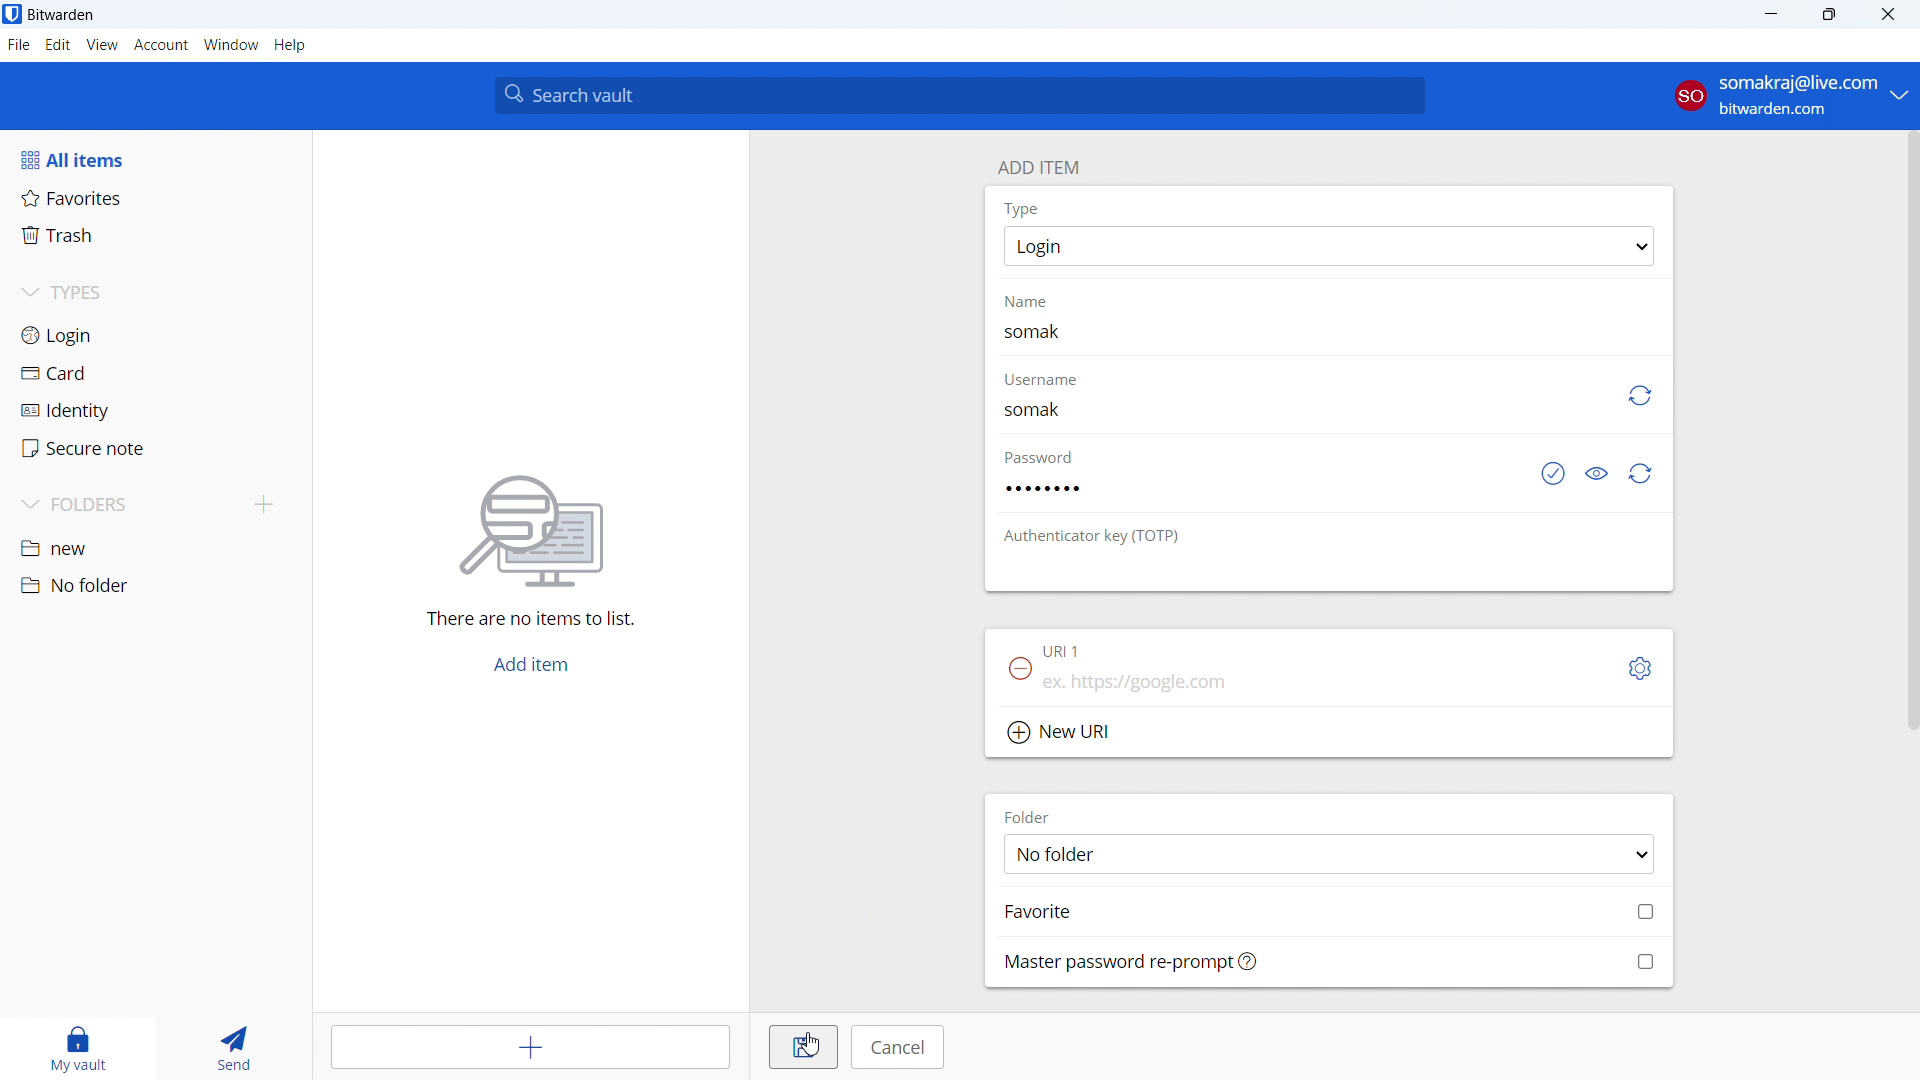 Image resolution: width=1920 pixels, height=1080 pixels. What do you see at coordinates (1065, 653) in the screenshot?
I see `URL 1` at bounding box center [1065, 653].